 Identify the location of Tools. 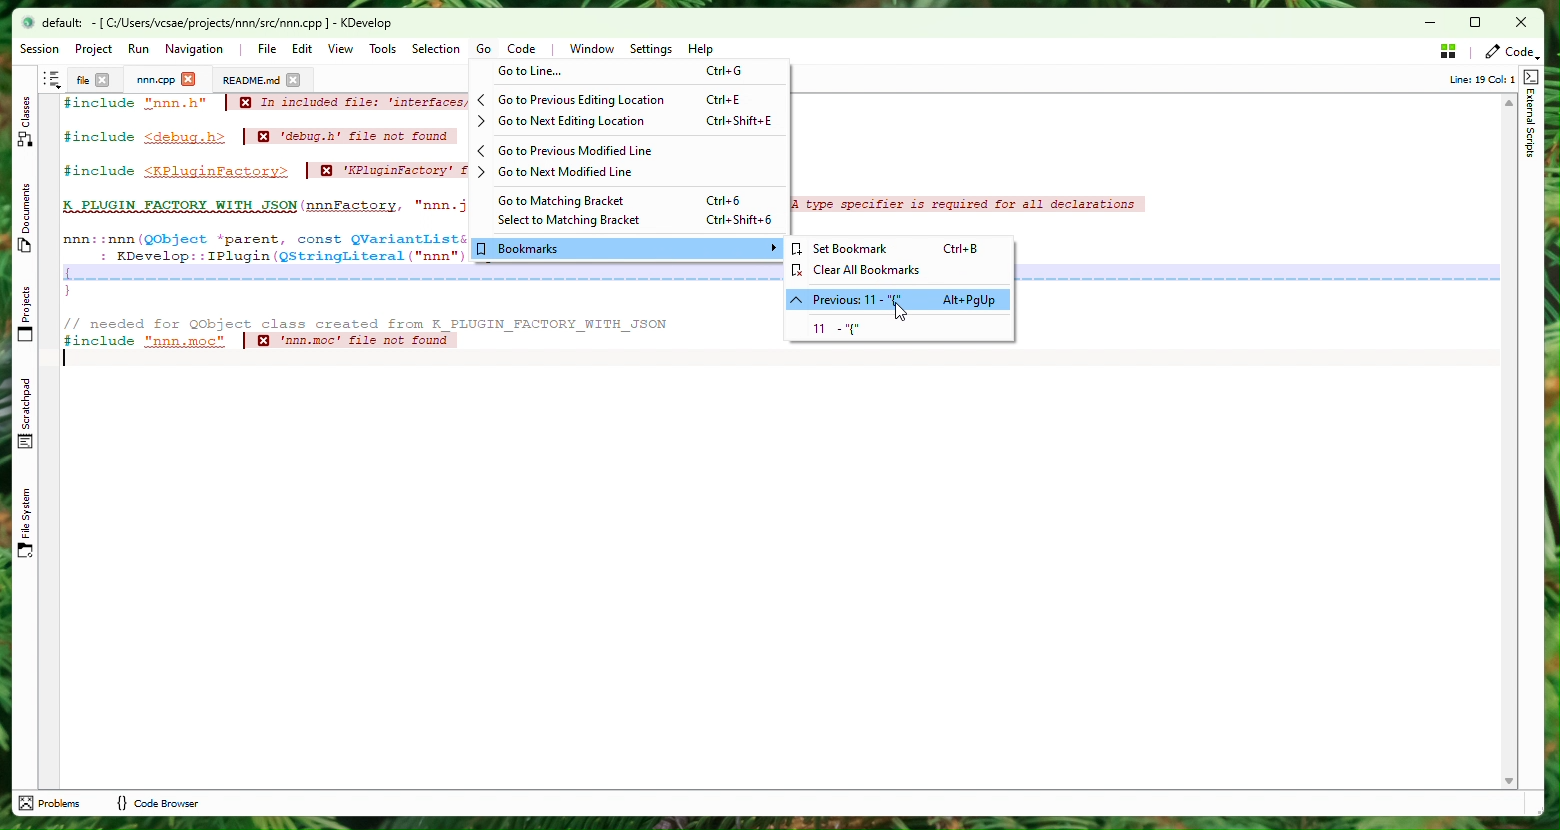
(386, 50).